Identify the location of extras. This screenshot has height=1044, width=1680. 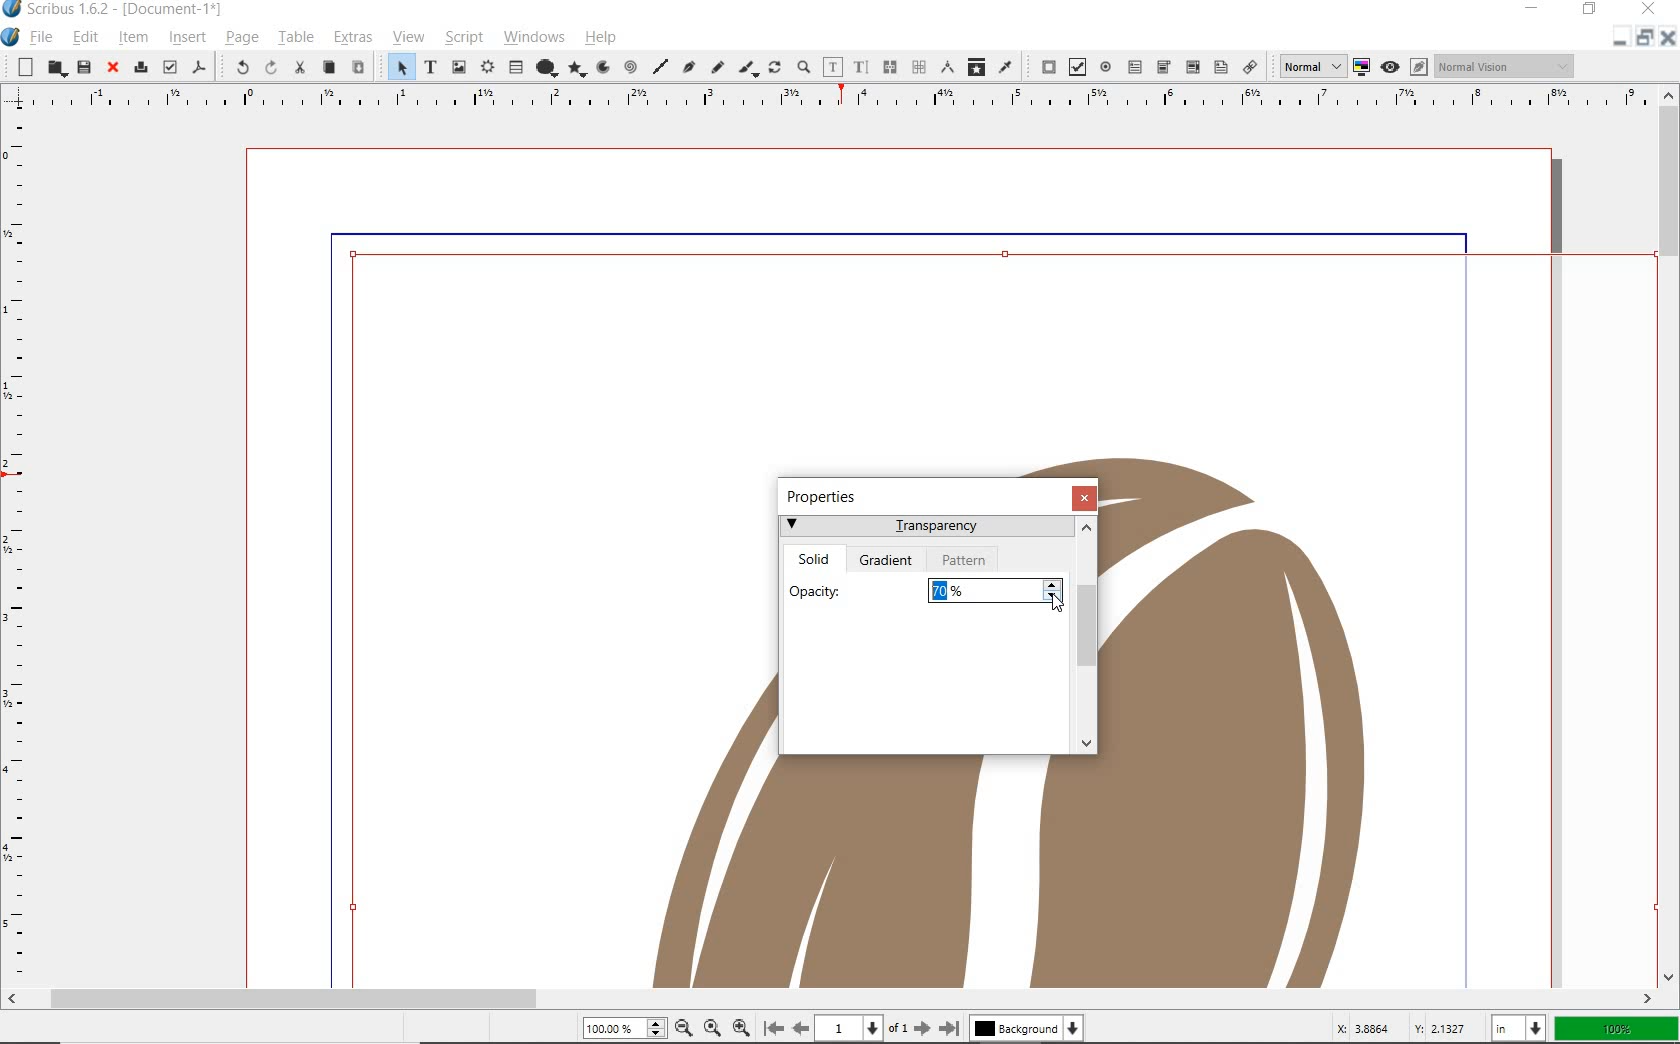
(352, 37).